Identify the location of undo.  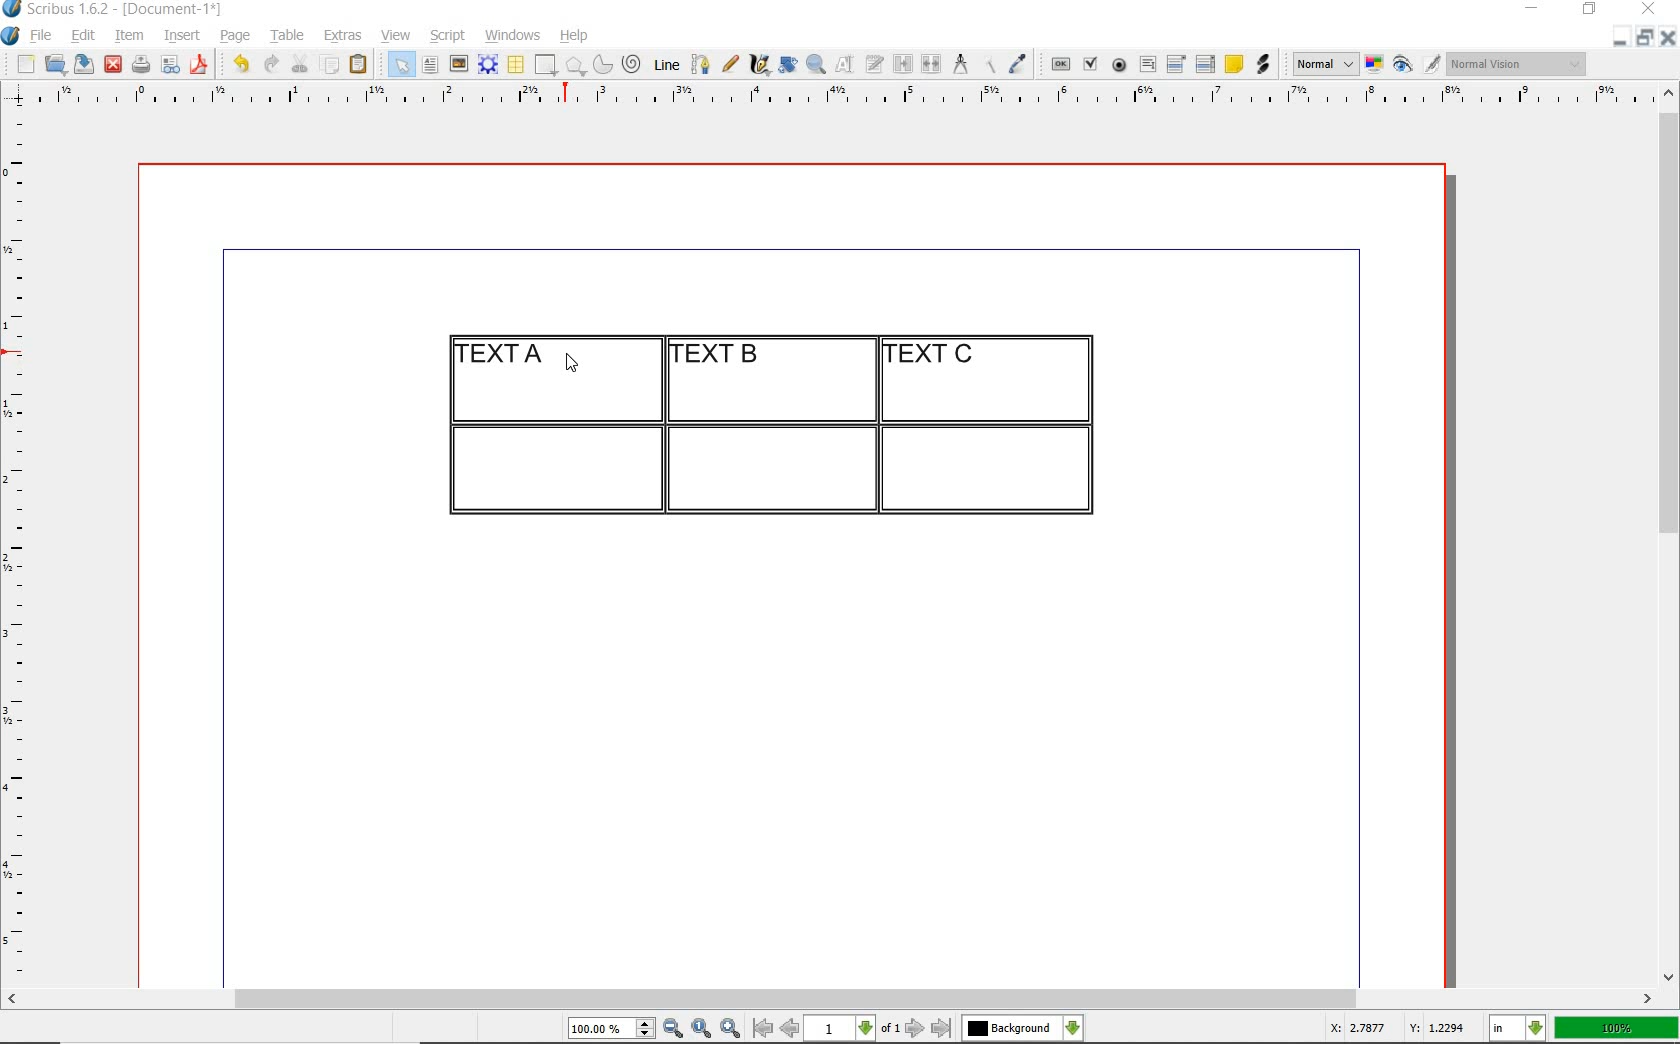
(240, 64).